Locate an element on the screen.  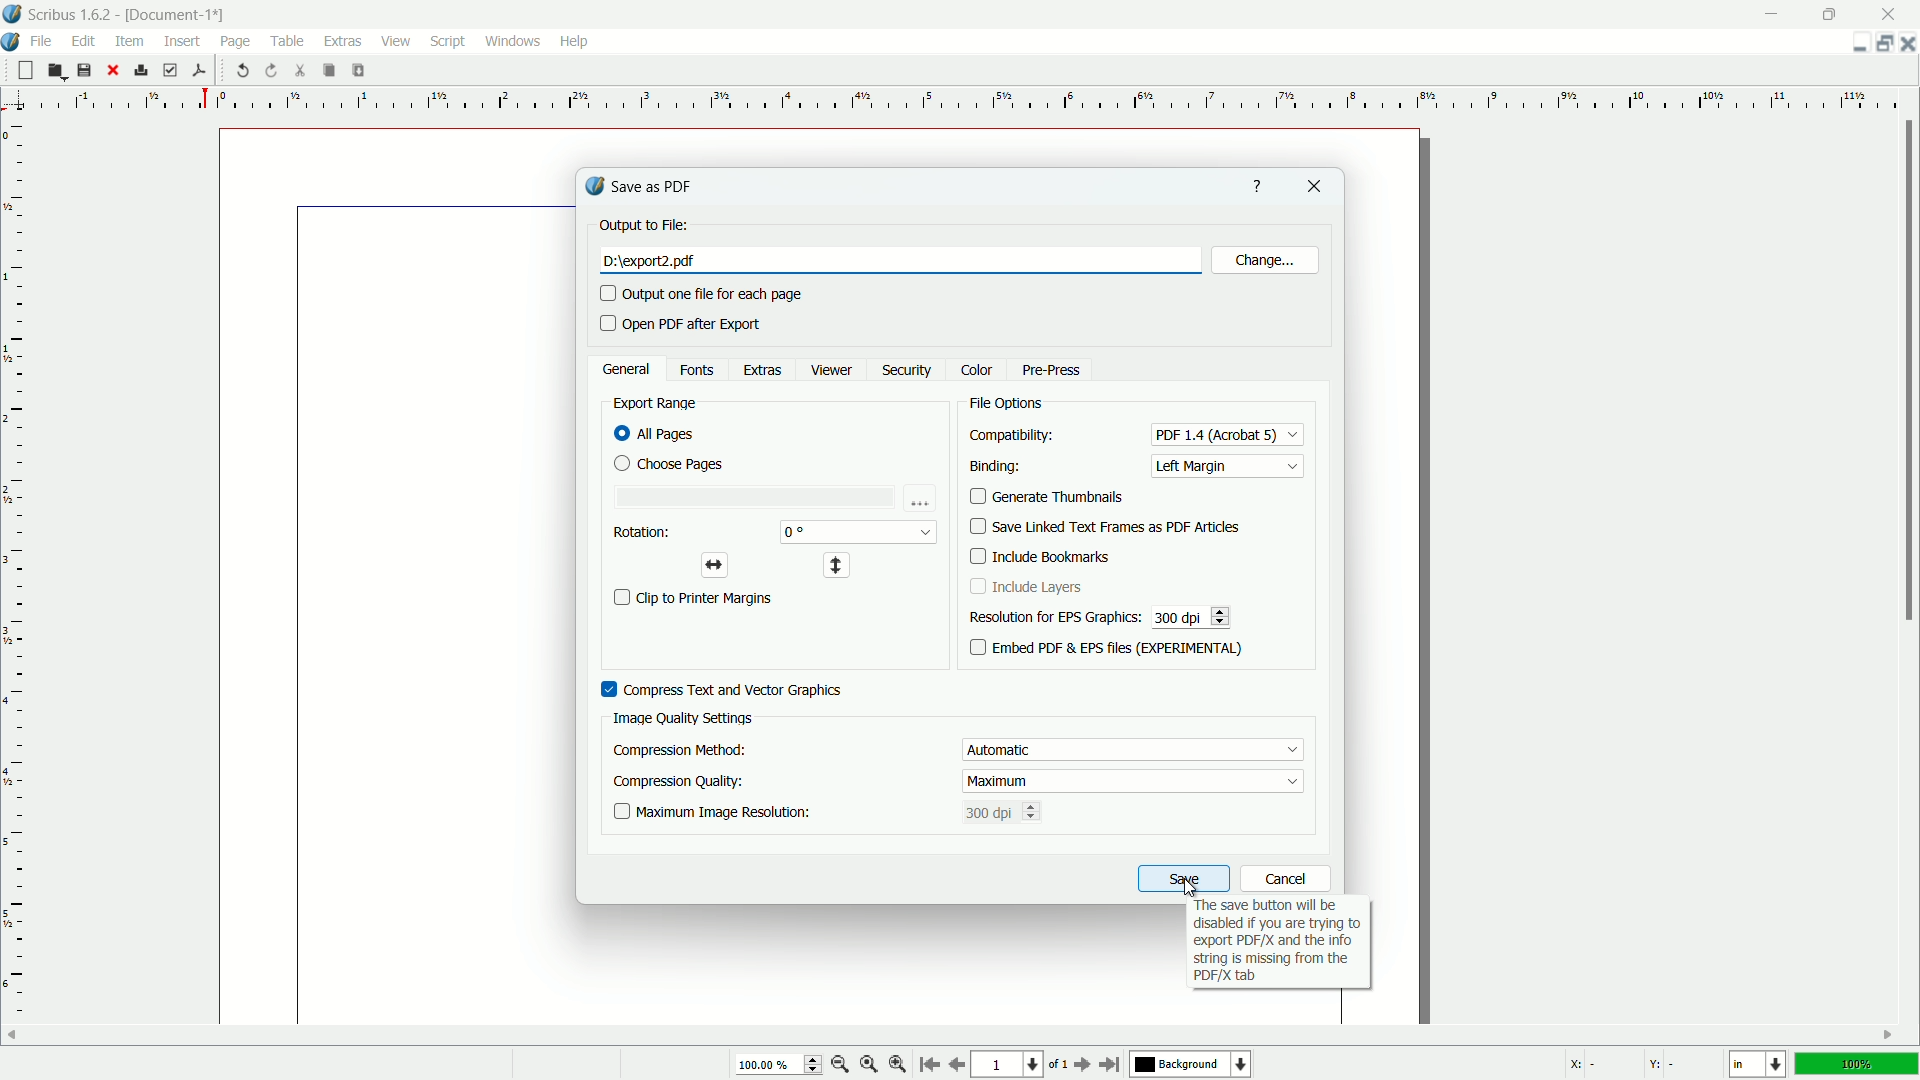
open pdf after export is located at coordinates (680, 324).